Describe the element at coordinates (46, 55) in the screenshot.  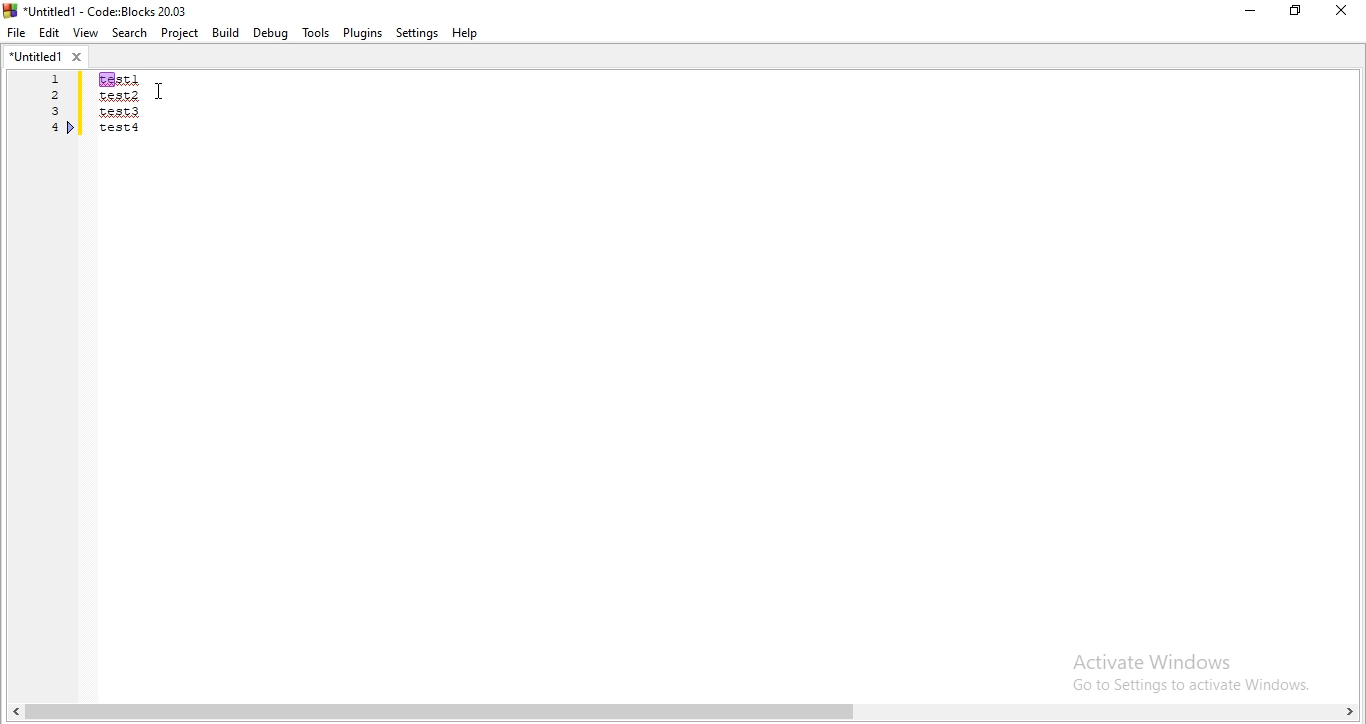
I see `untitled1` at that location.